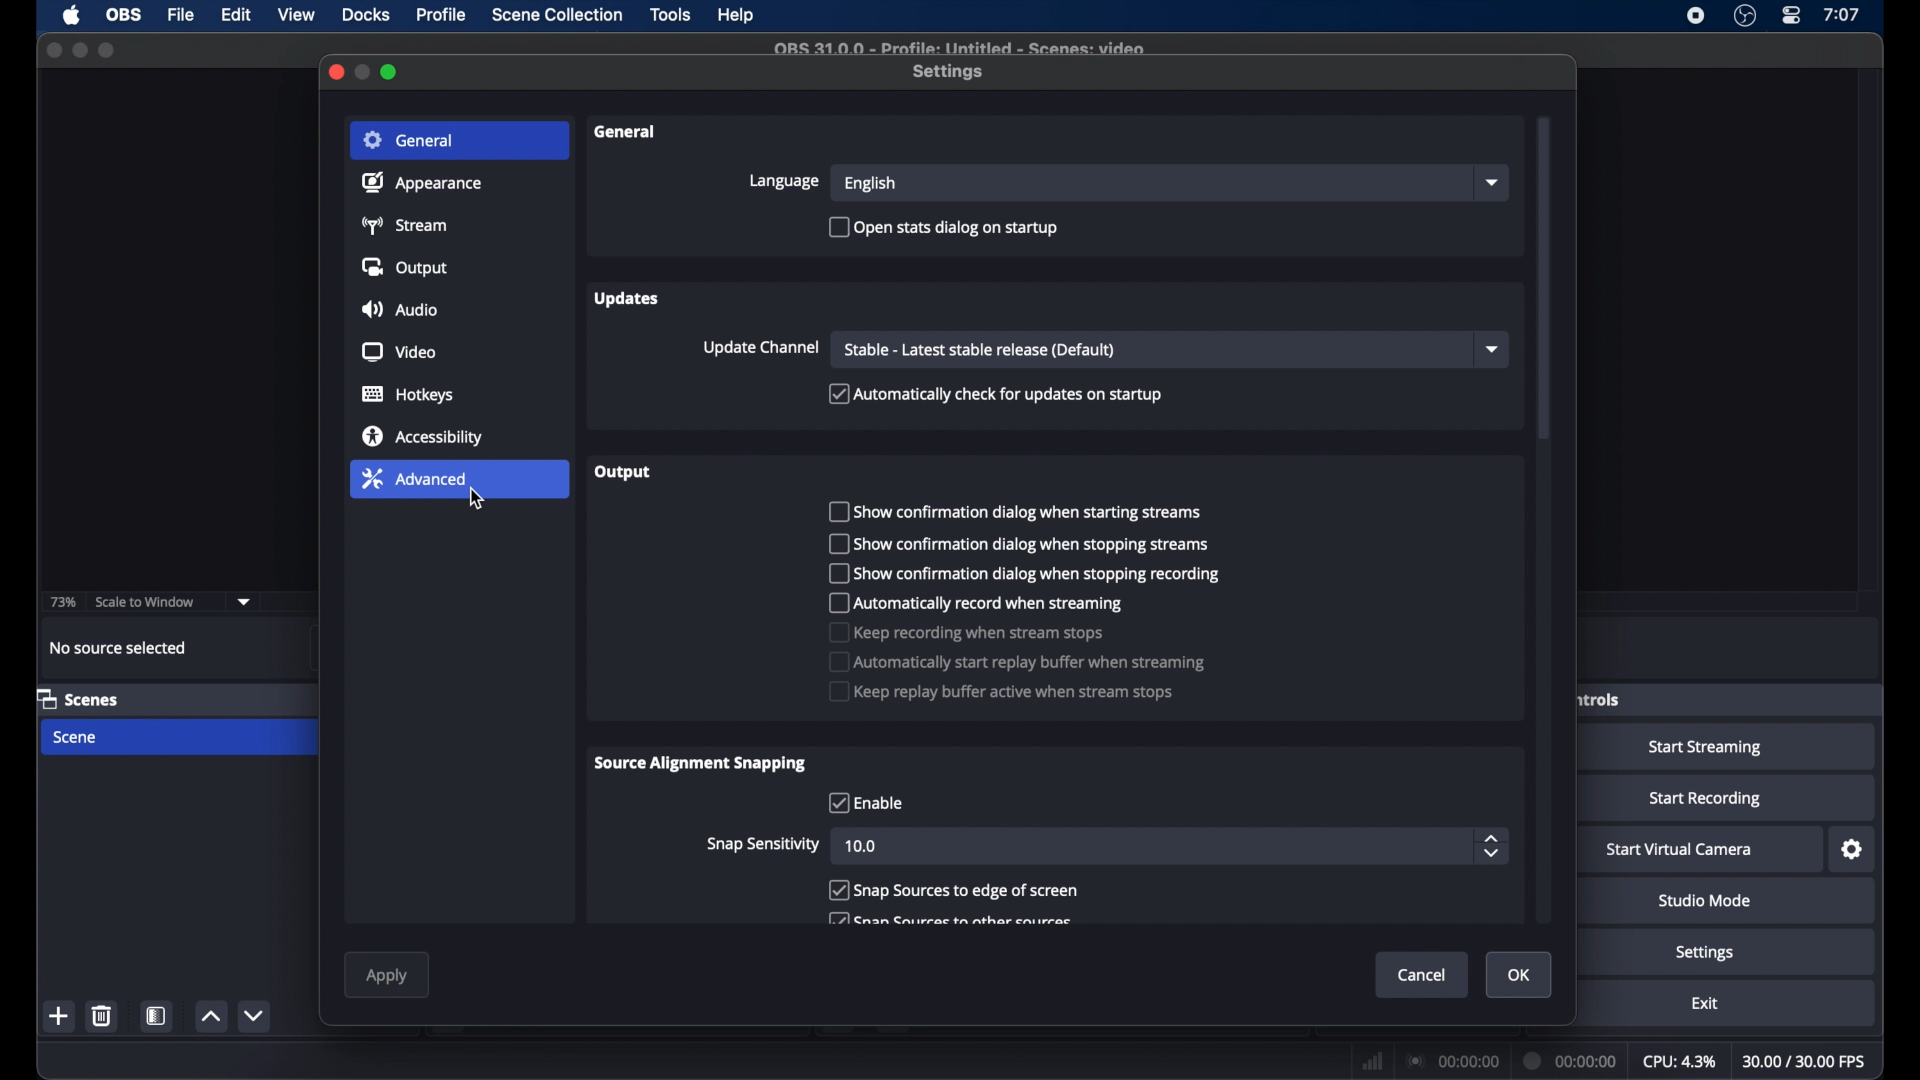 This screenshot has width=1920, height=1080. What do you see at coordinates (79, 50) in the screenshot?
I see `minimize` at bounding box center [79, 50].